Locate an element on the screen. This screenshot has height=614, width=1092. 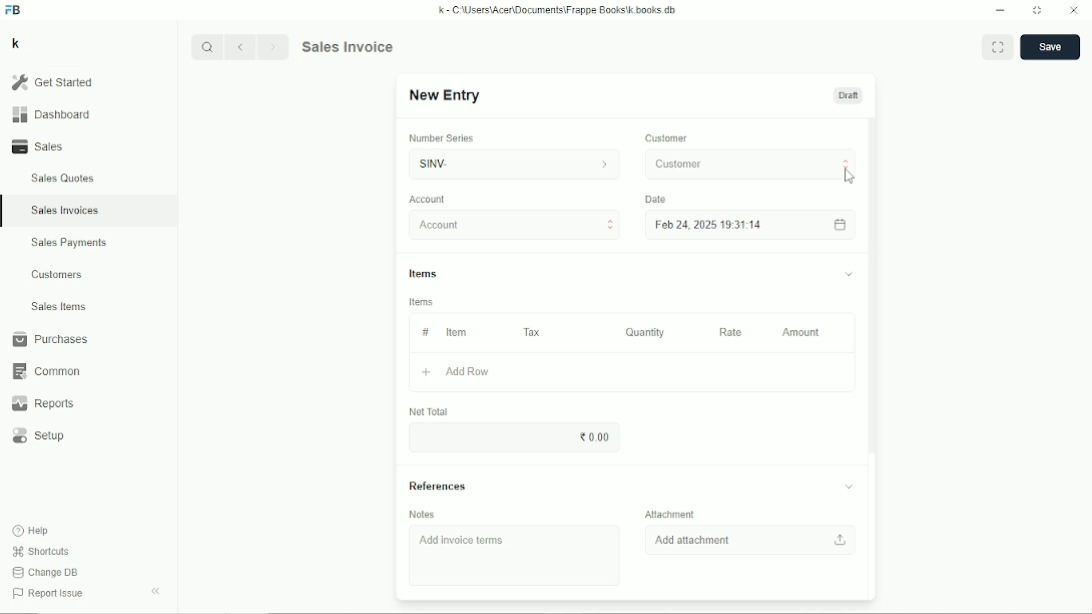
Get started is located at coordinates (51, 82).